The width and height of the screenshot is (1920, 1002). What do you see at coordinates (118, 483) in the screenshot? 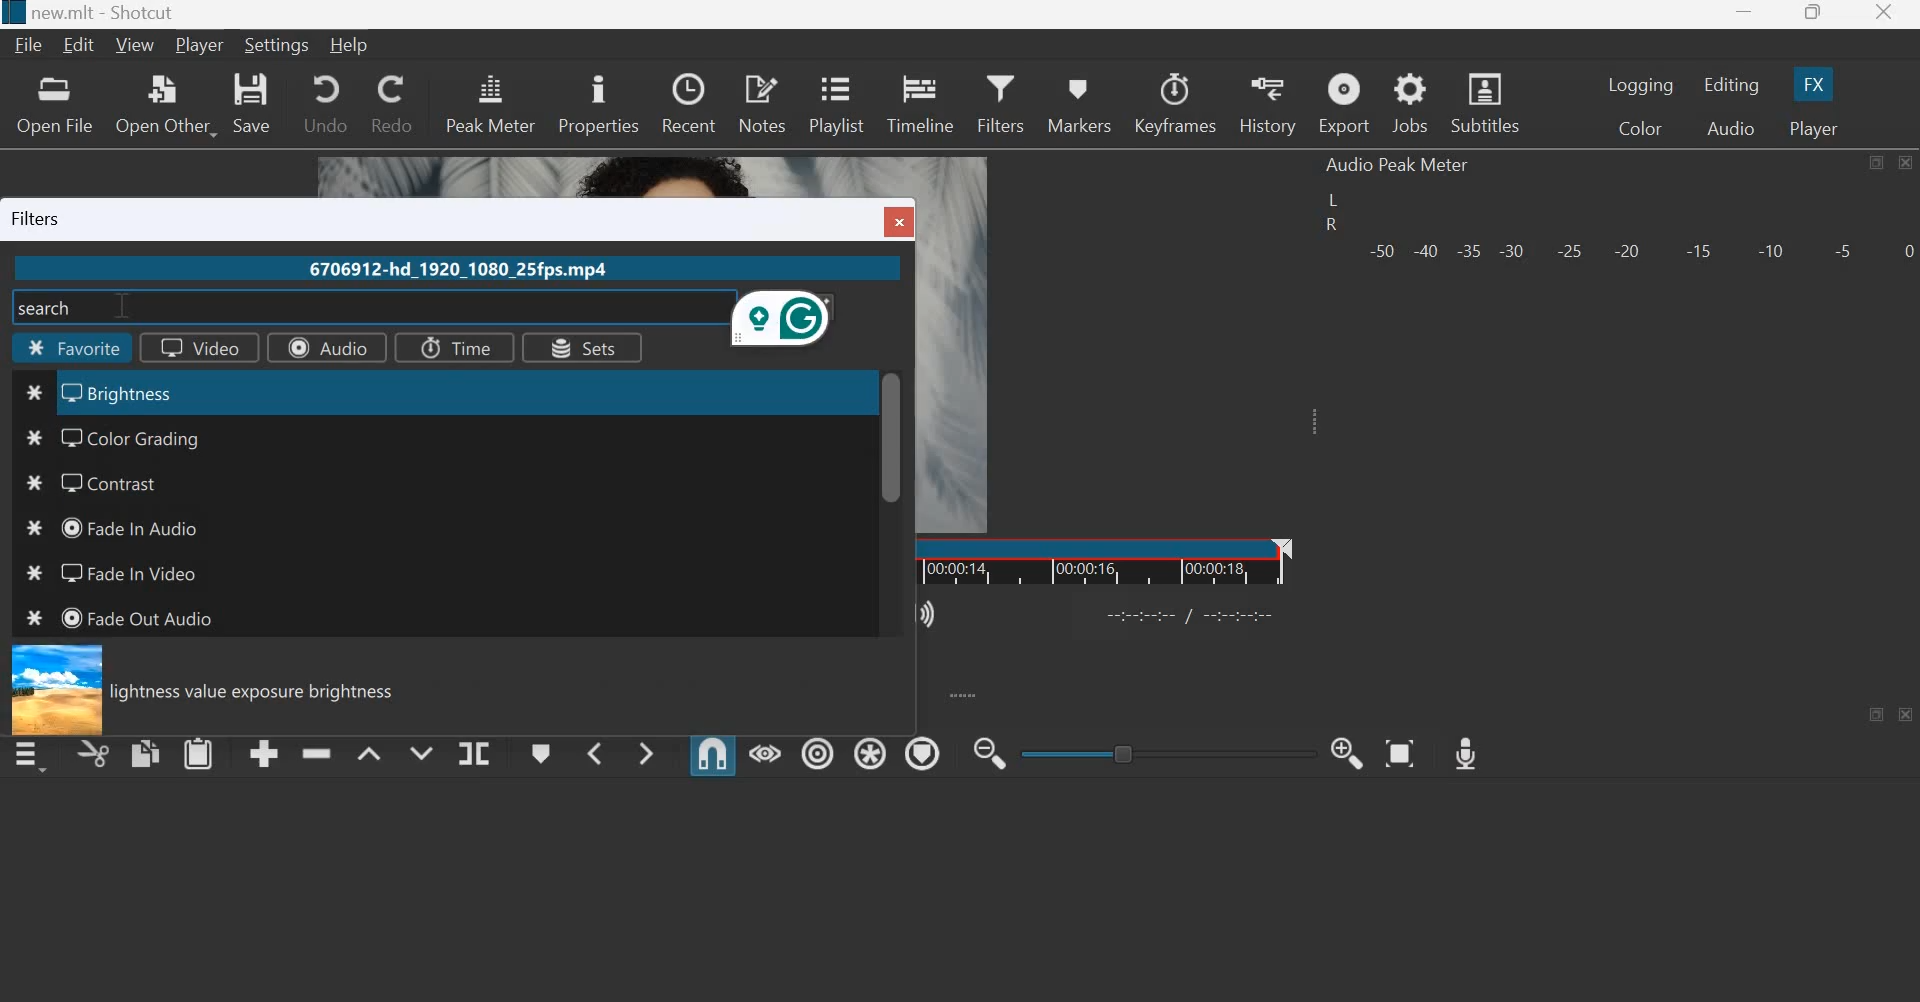
I see `Contrast` at bounding box center [118, 483].